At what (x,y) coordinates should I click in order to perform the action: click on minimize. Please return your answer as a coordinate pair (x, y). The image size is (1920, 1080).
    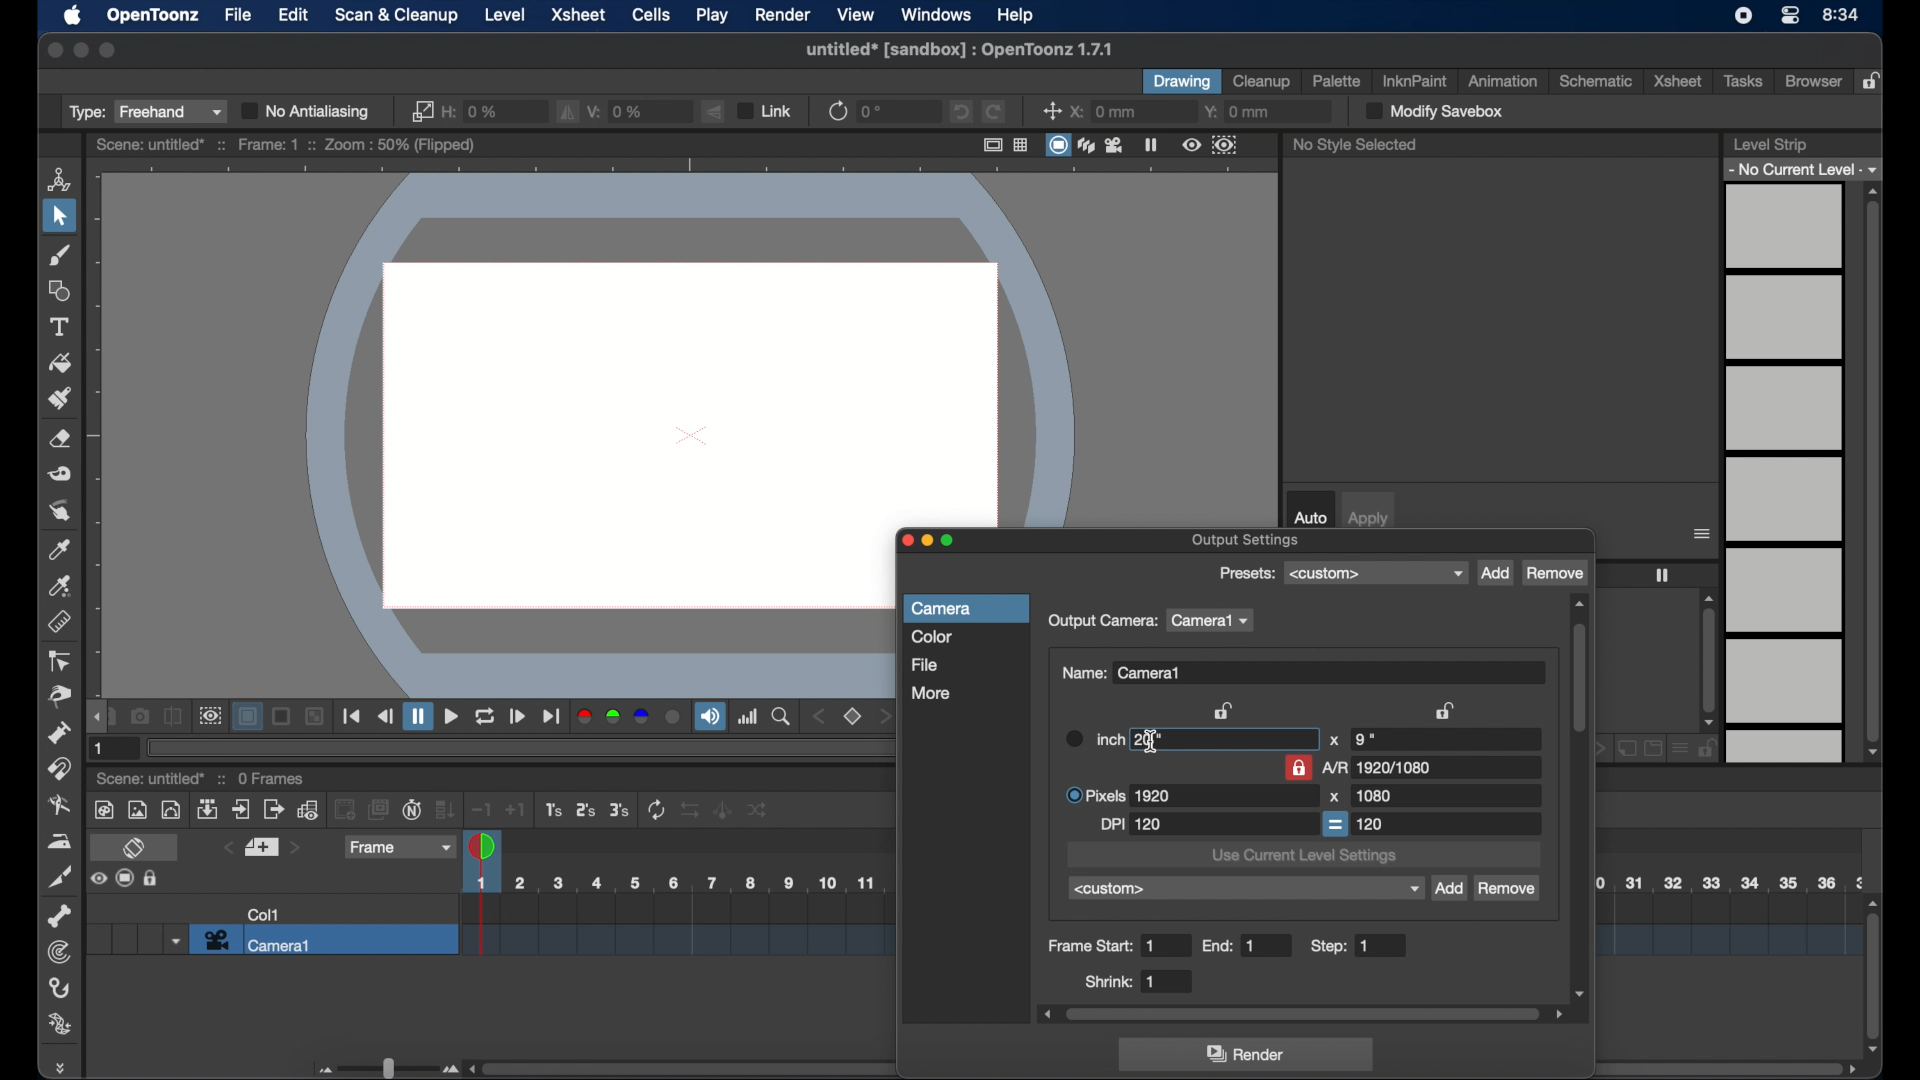
    Looking at the image, I should click on (79, 50).